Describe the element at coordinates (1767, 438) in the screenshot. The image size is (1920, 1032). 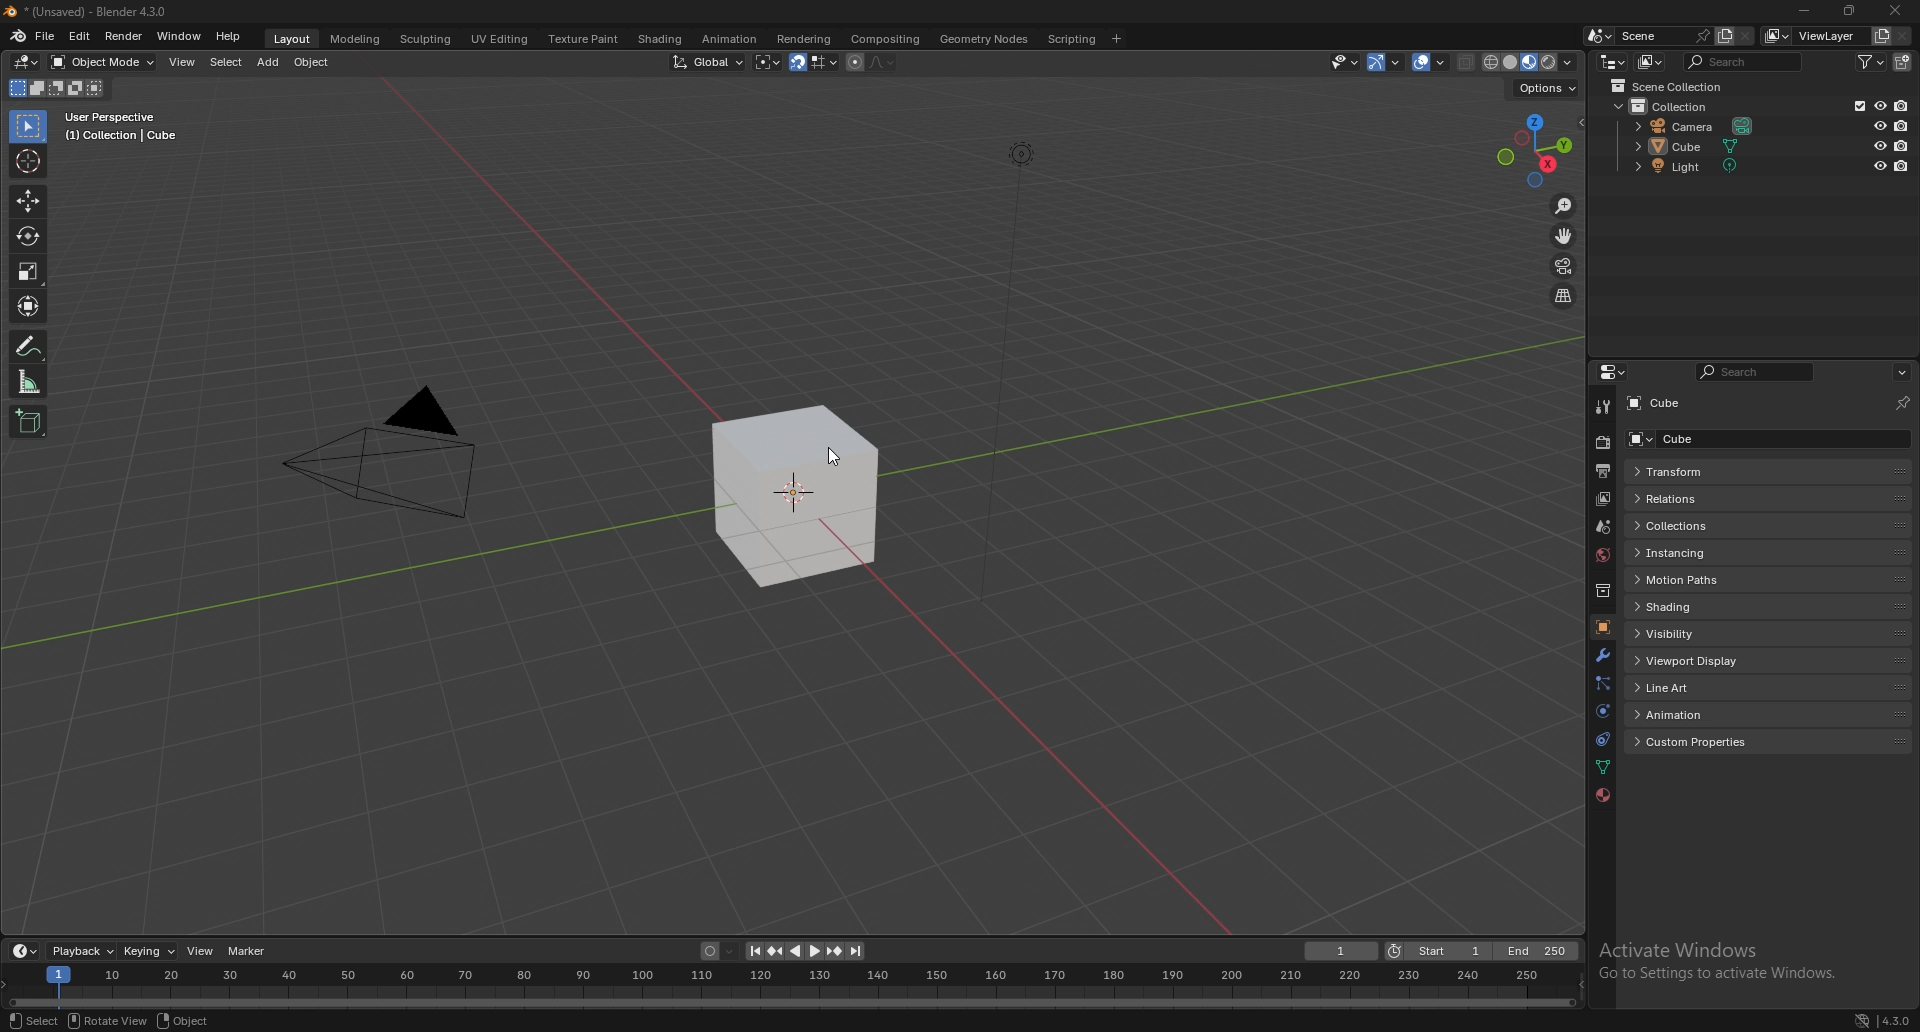
I see `cube` at that location.